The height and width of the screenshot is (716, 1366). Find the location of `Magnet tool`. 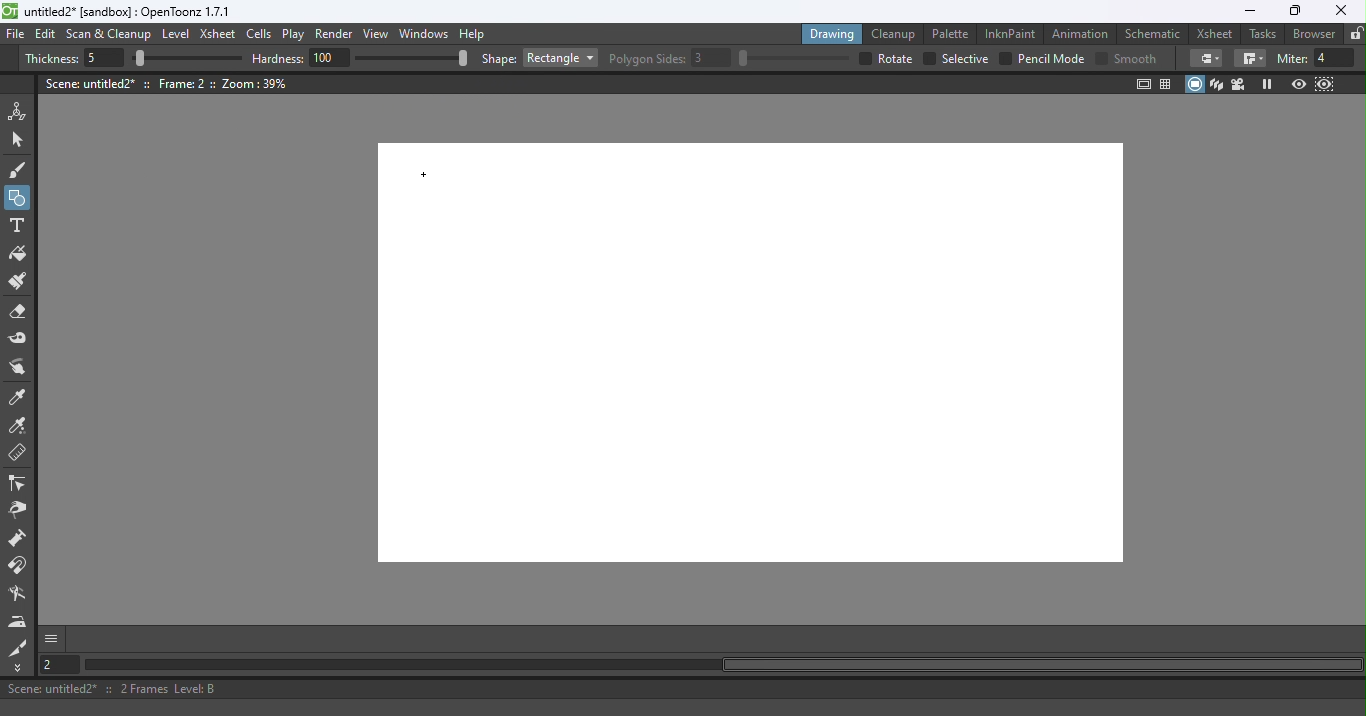

Magnet tool is located at coordinates (19, 566).